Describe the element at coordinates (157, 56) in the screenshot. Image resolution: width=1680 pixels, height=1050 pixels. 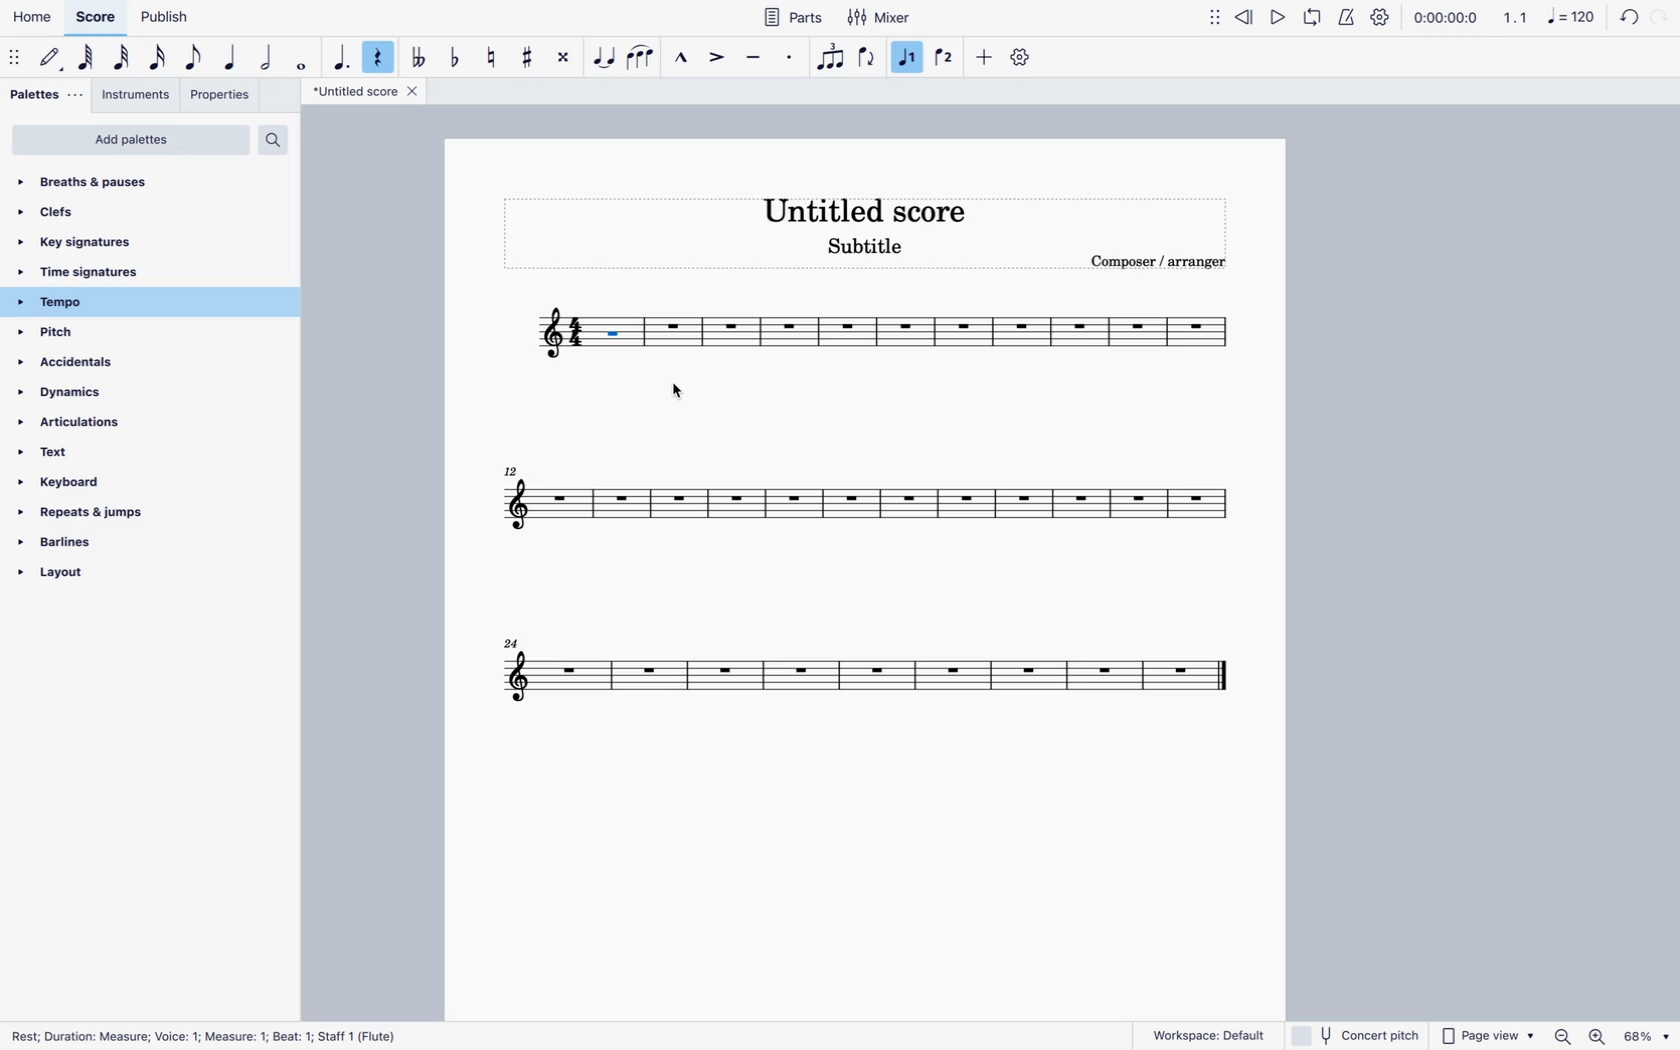
I see `16th note` at that location.